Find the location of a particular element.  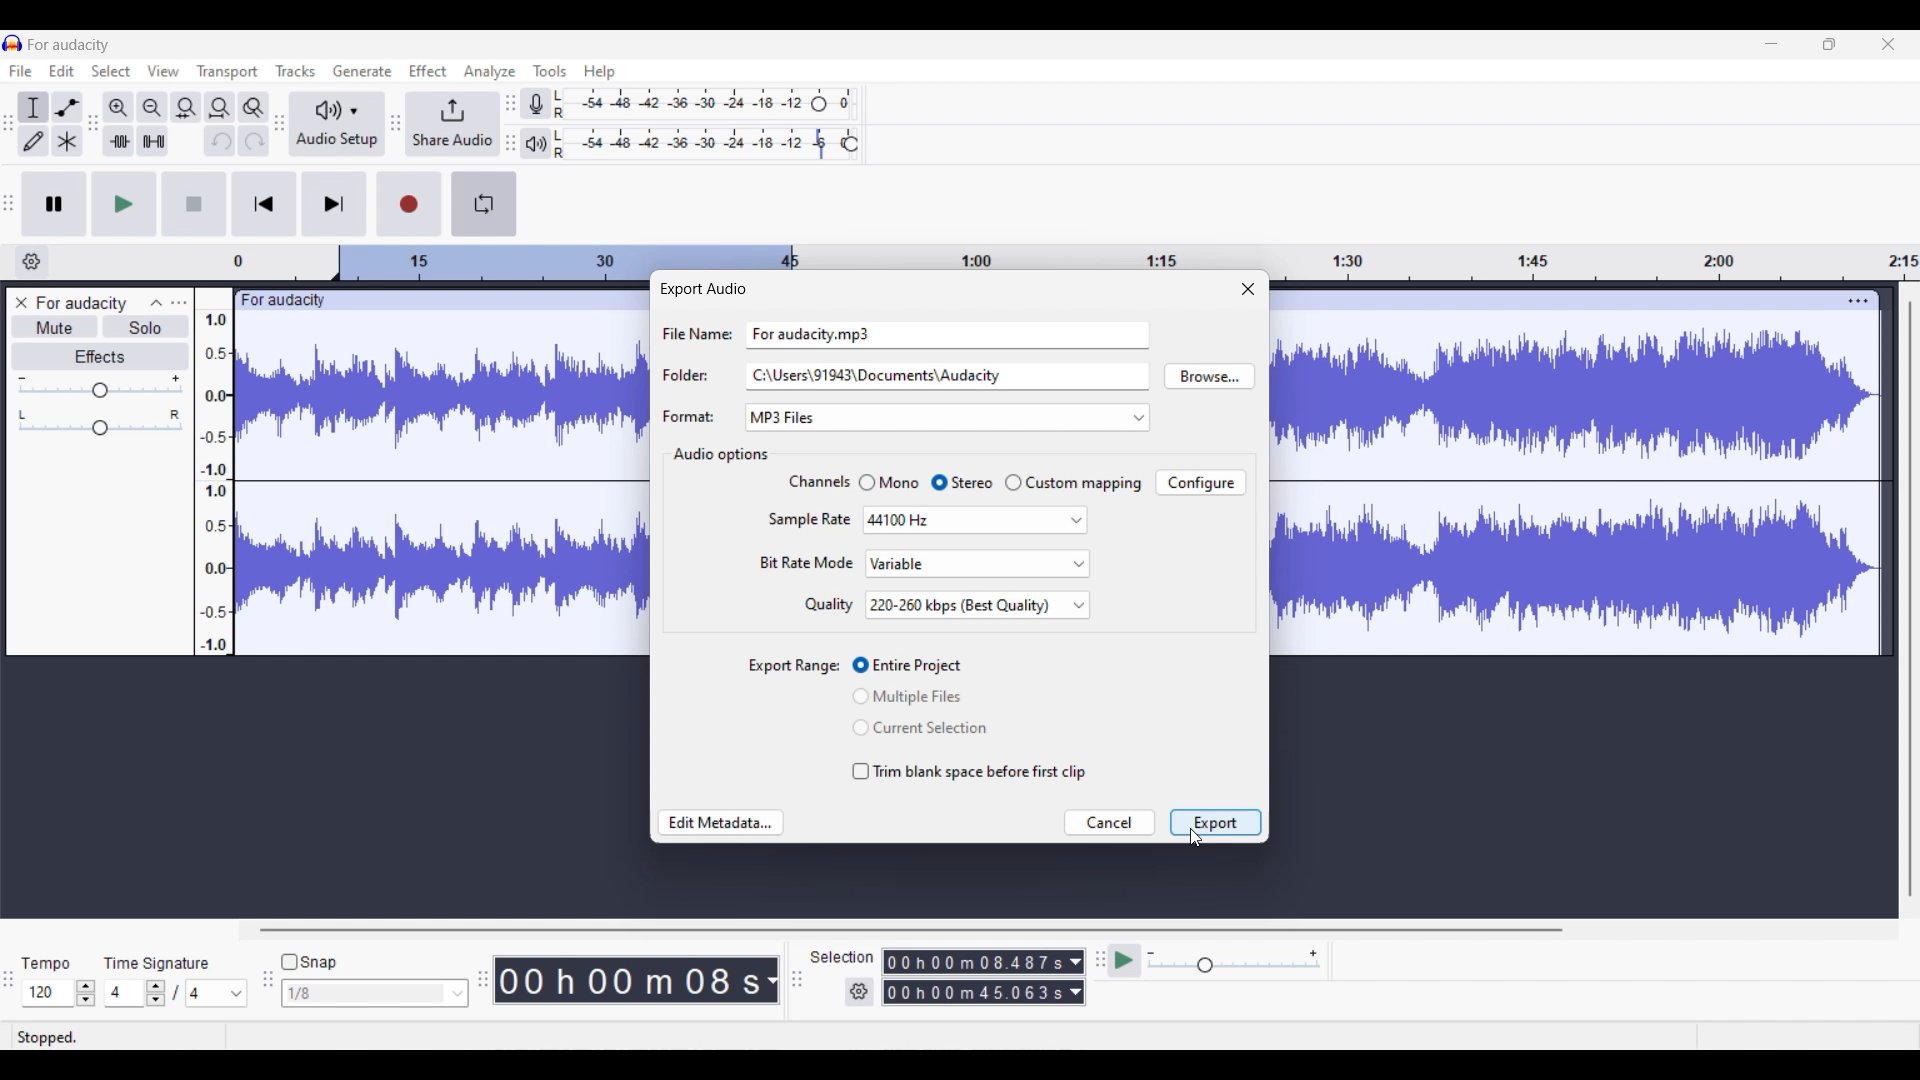

Tools menu is located at coordinates (550, 71).